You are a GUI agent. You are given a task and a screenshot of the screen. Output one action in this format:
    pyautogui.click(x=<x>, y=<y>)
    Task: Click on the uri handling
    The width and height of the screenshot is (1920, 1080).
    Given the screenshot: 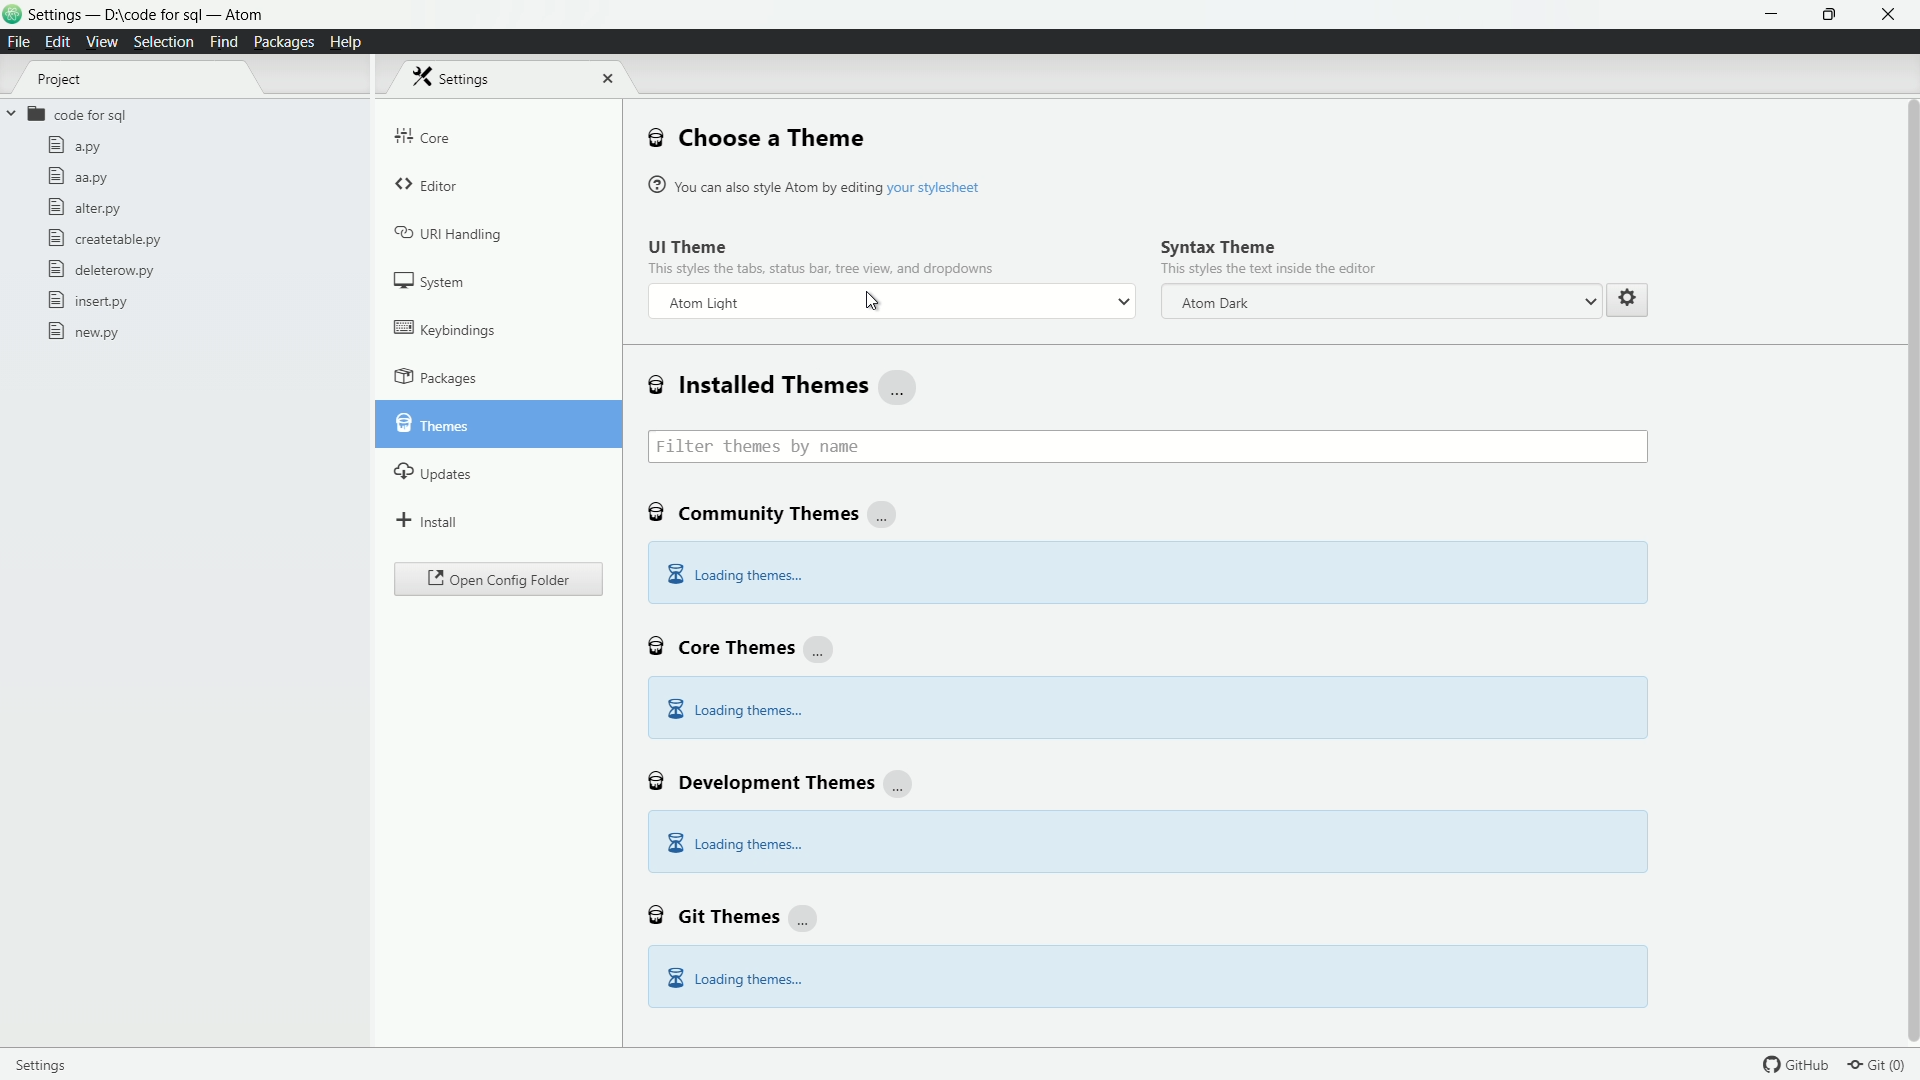 What is the action you would take?
    pyautogui.click(x=450, y=232)
    